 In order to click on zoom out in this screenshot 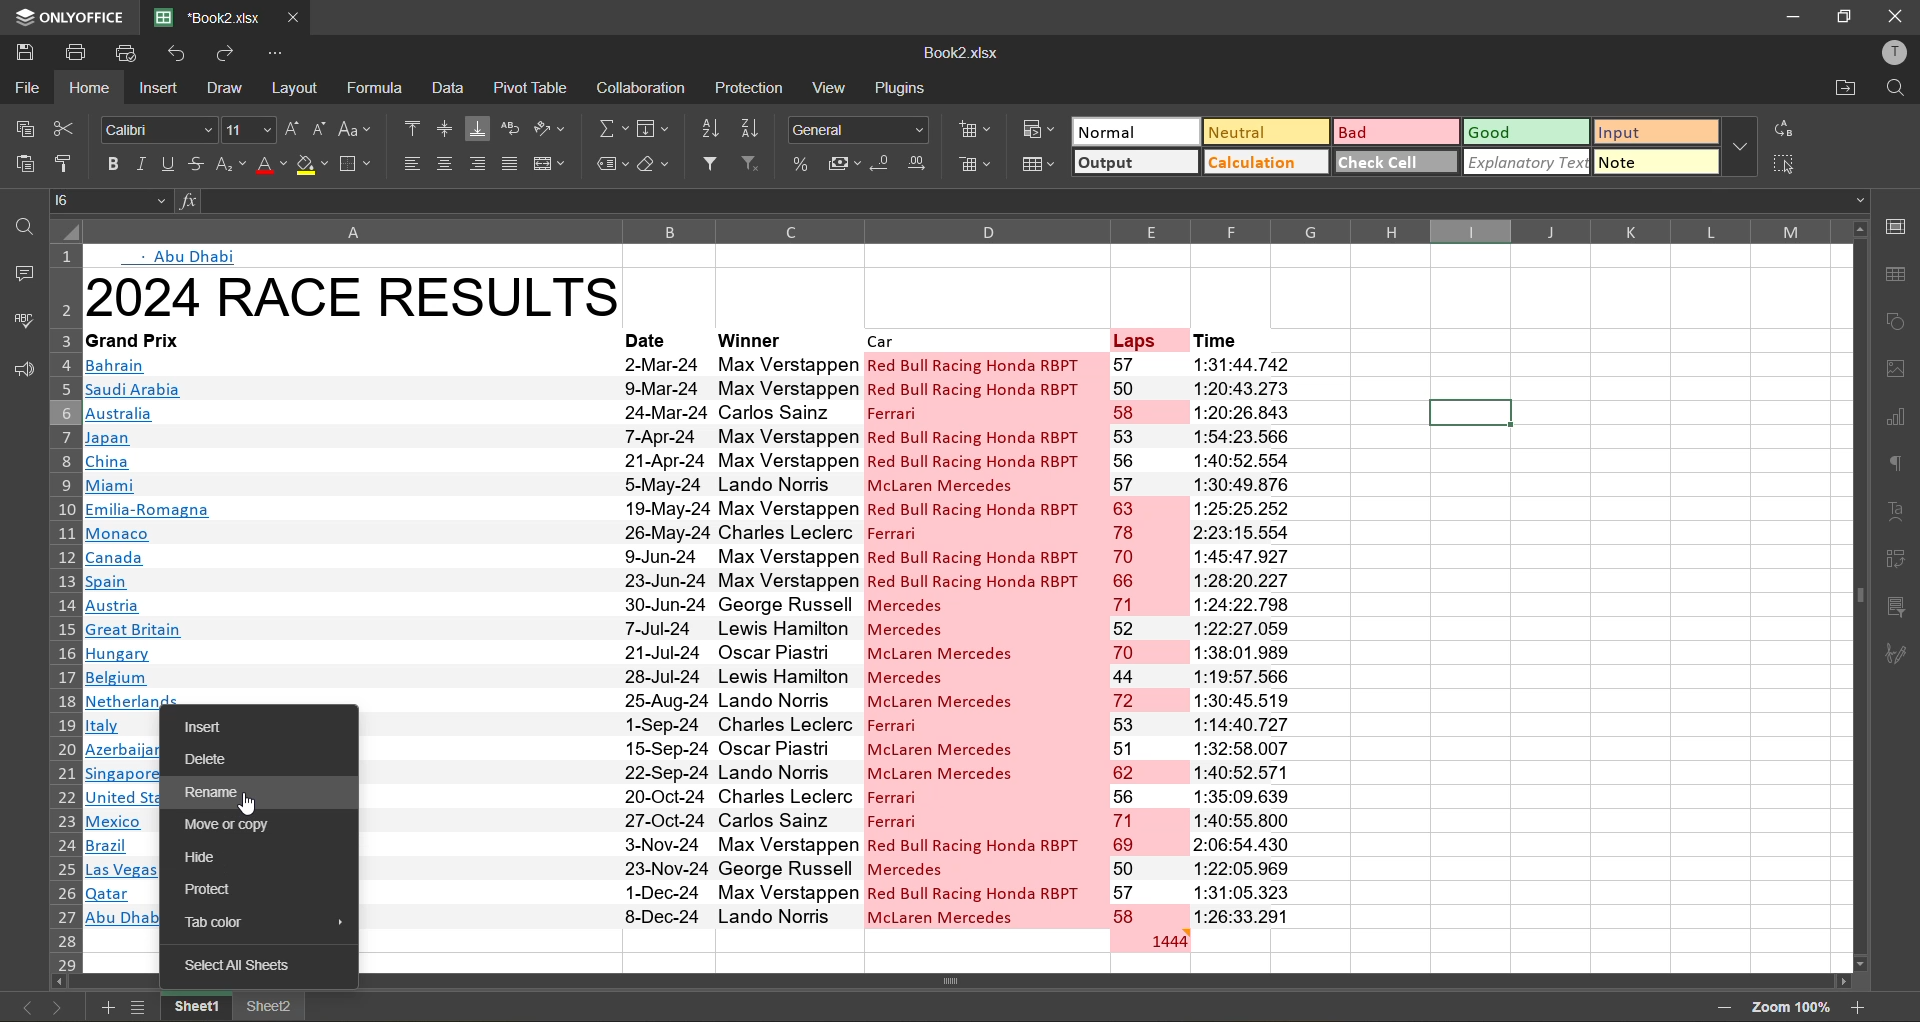, I will do `click(1723, 1009)`.